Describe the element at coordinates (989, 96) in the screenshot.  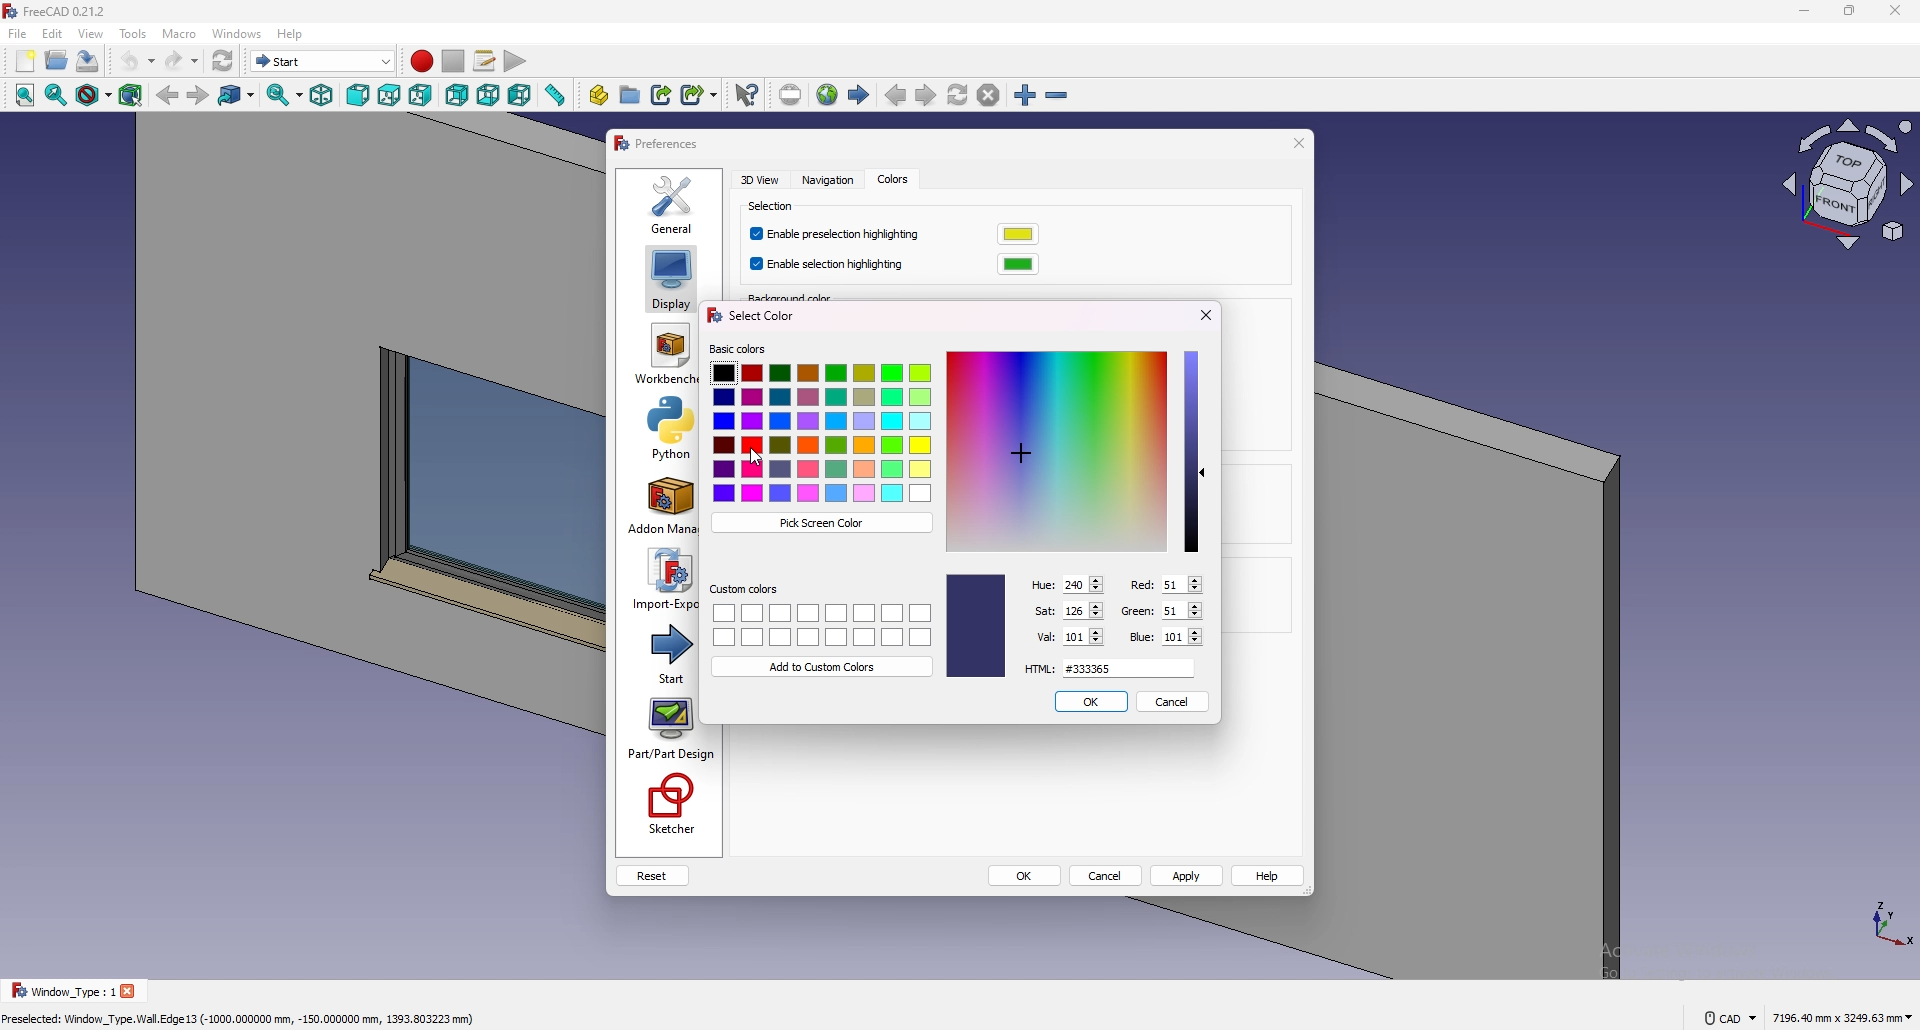
I see `stop loading` at that location.